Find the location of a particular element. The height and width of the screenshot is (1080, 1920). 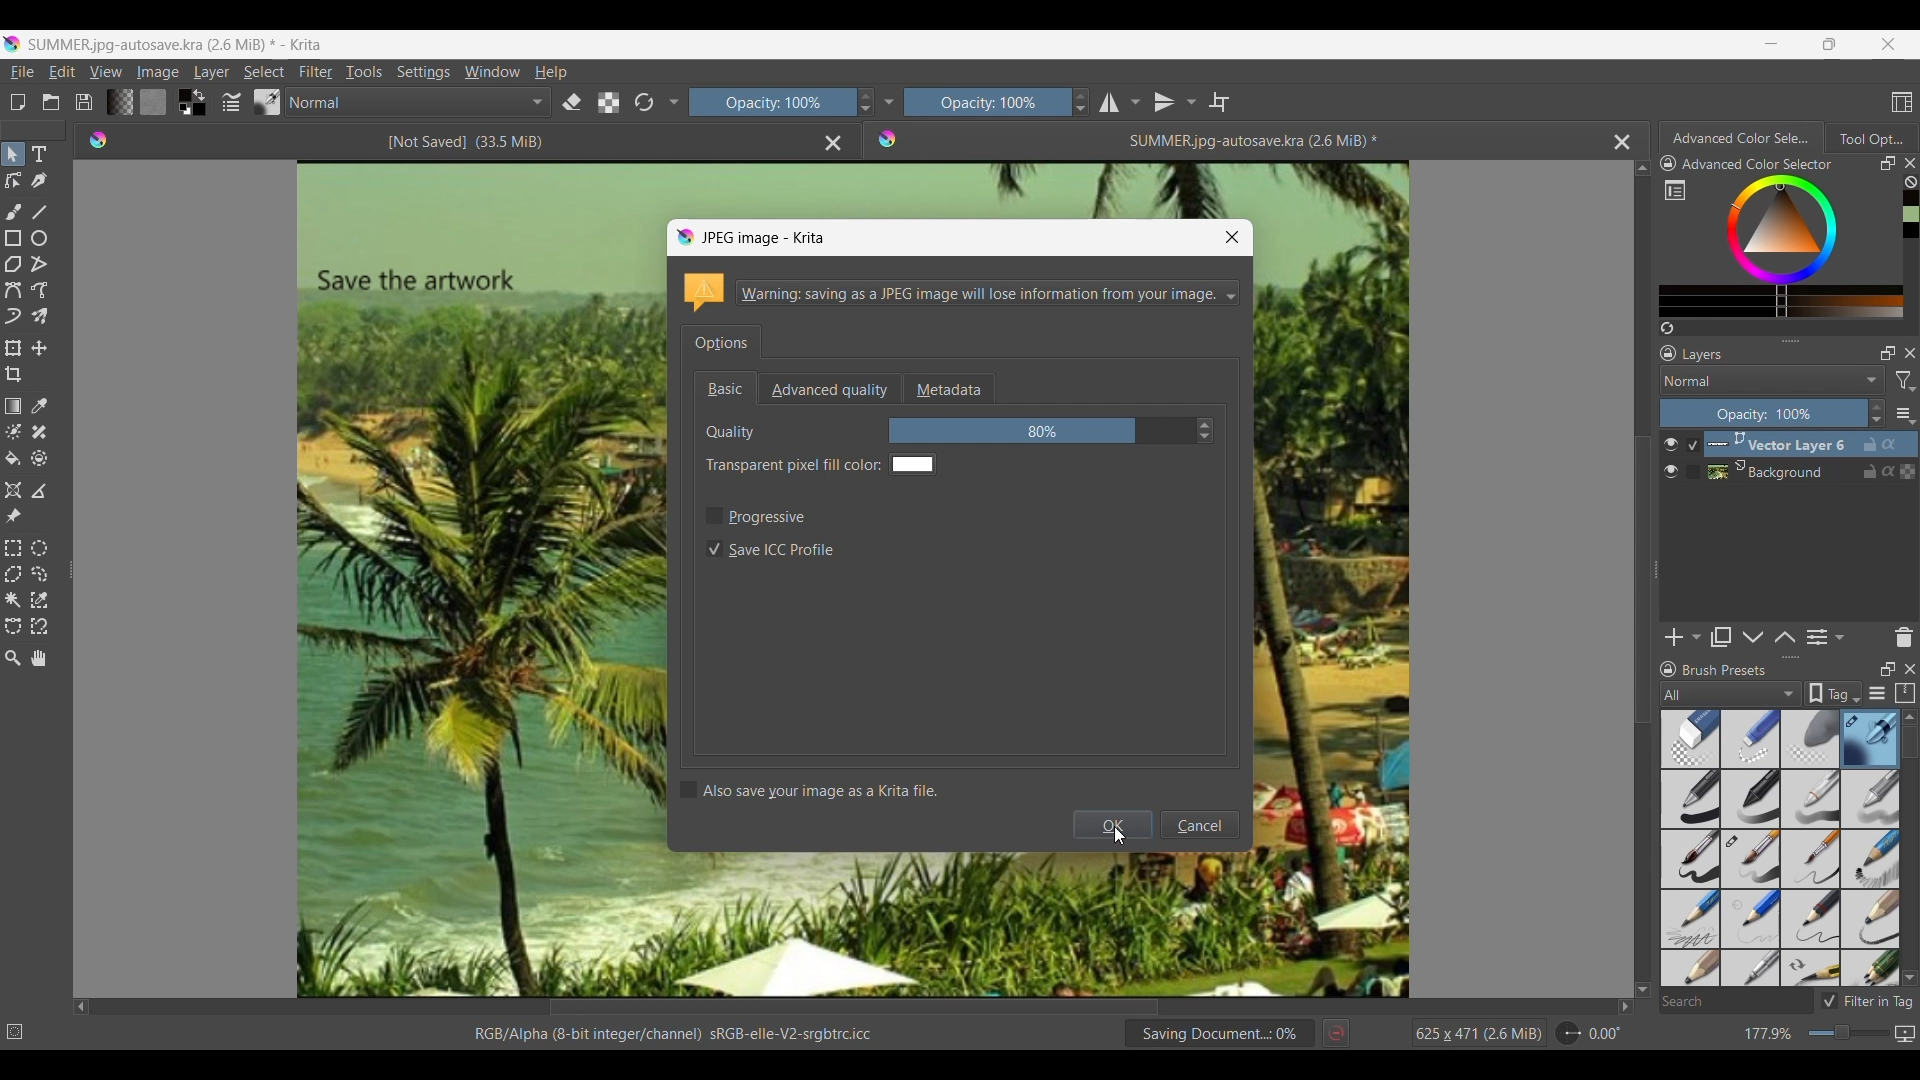

Layer is located at coordinates (211, 71).